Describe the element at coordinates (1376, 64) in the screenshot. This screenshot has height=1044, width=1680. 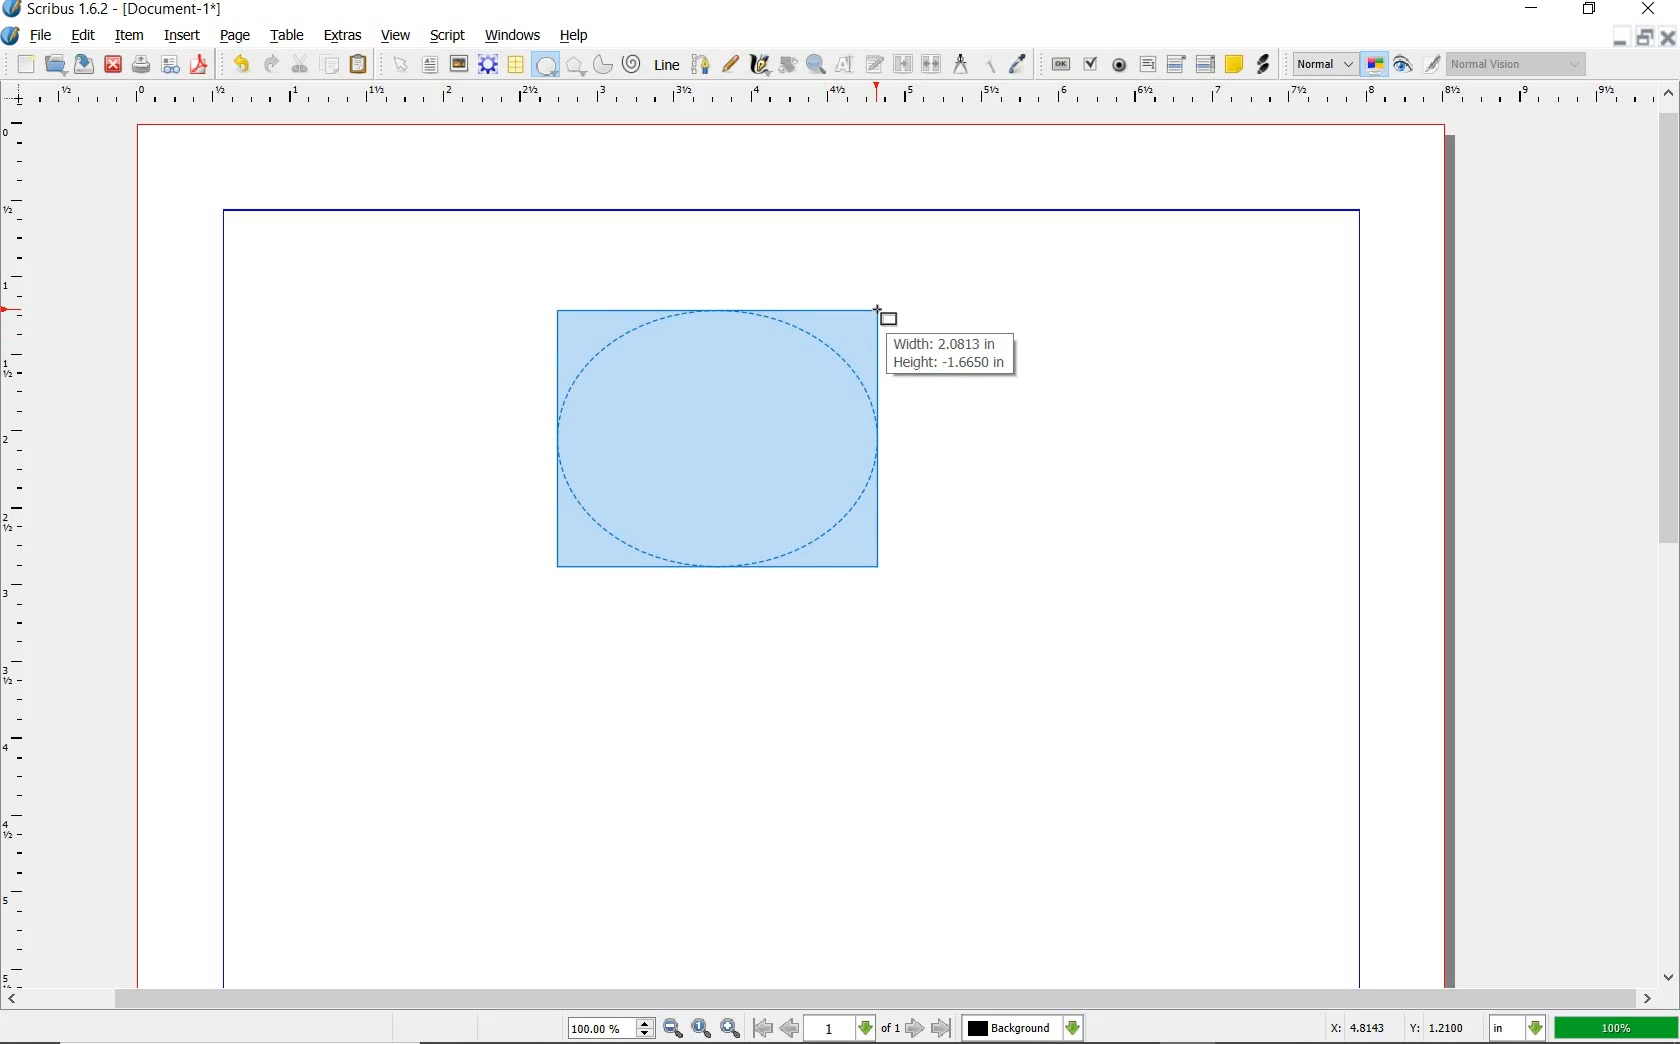
I see `TOGGLE COLOR MANAGEMENT SYSTEM` at that location.